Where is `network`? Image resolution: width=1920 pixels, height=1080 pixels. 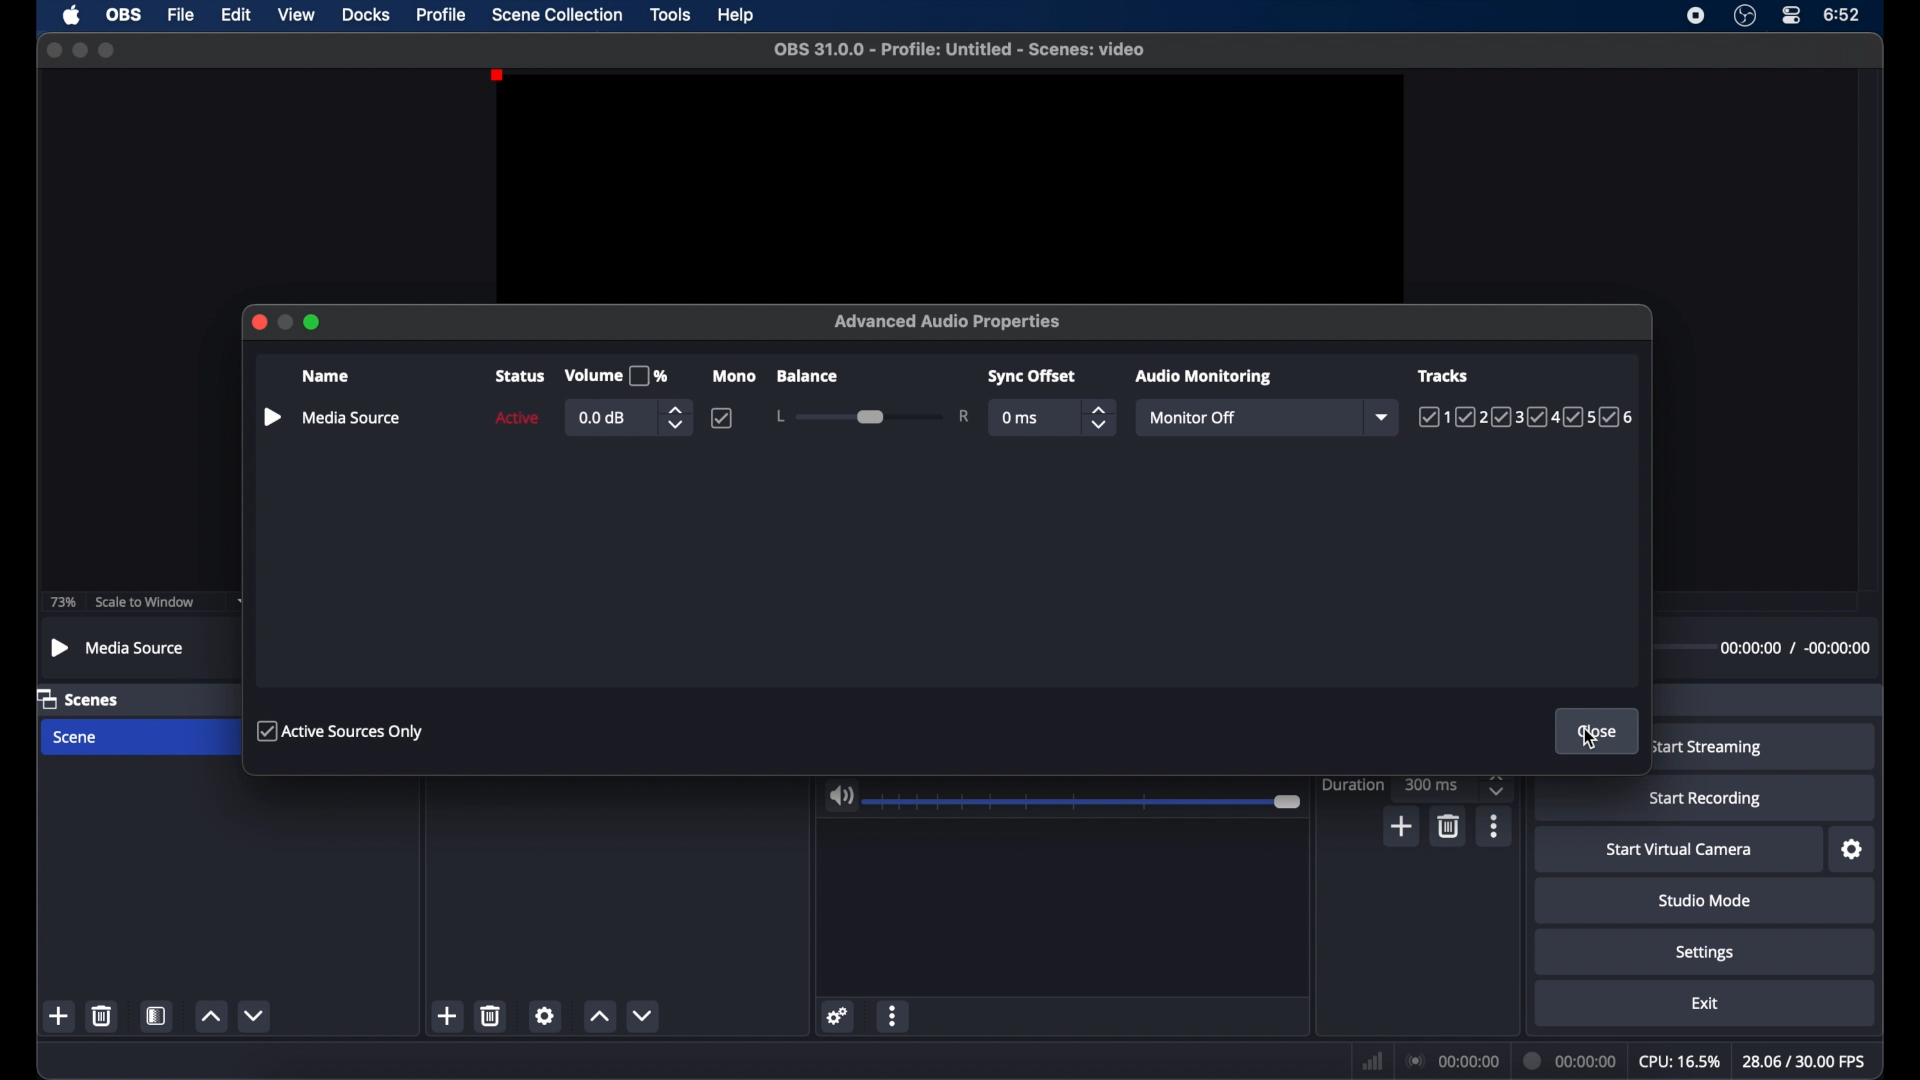 network is located at coordinates (1372, 1062).